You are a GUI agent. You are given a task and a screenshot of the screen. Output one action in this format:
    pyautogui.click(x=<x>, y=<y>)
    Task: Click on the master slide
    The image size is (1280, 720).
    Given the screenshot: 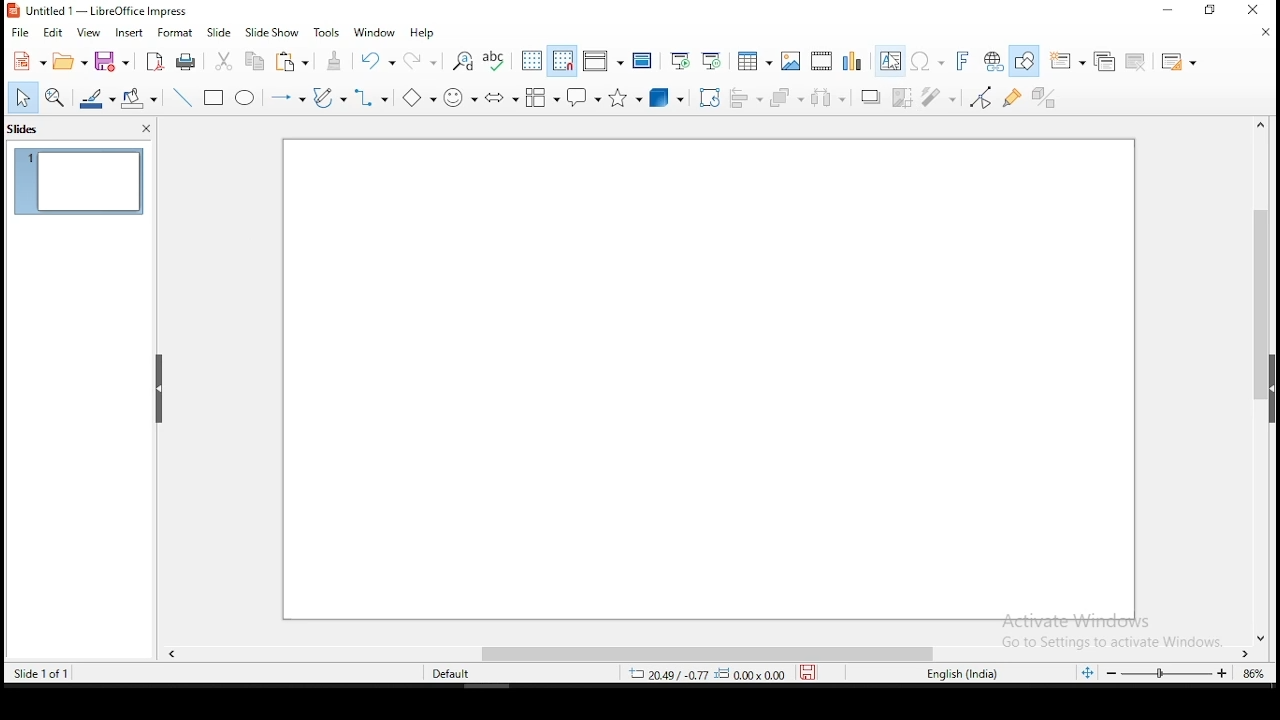 What is the action you would take?
    pyautogui.click(x=643, y=62)
    